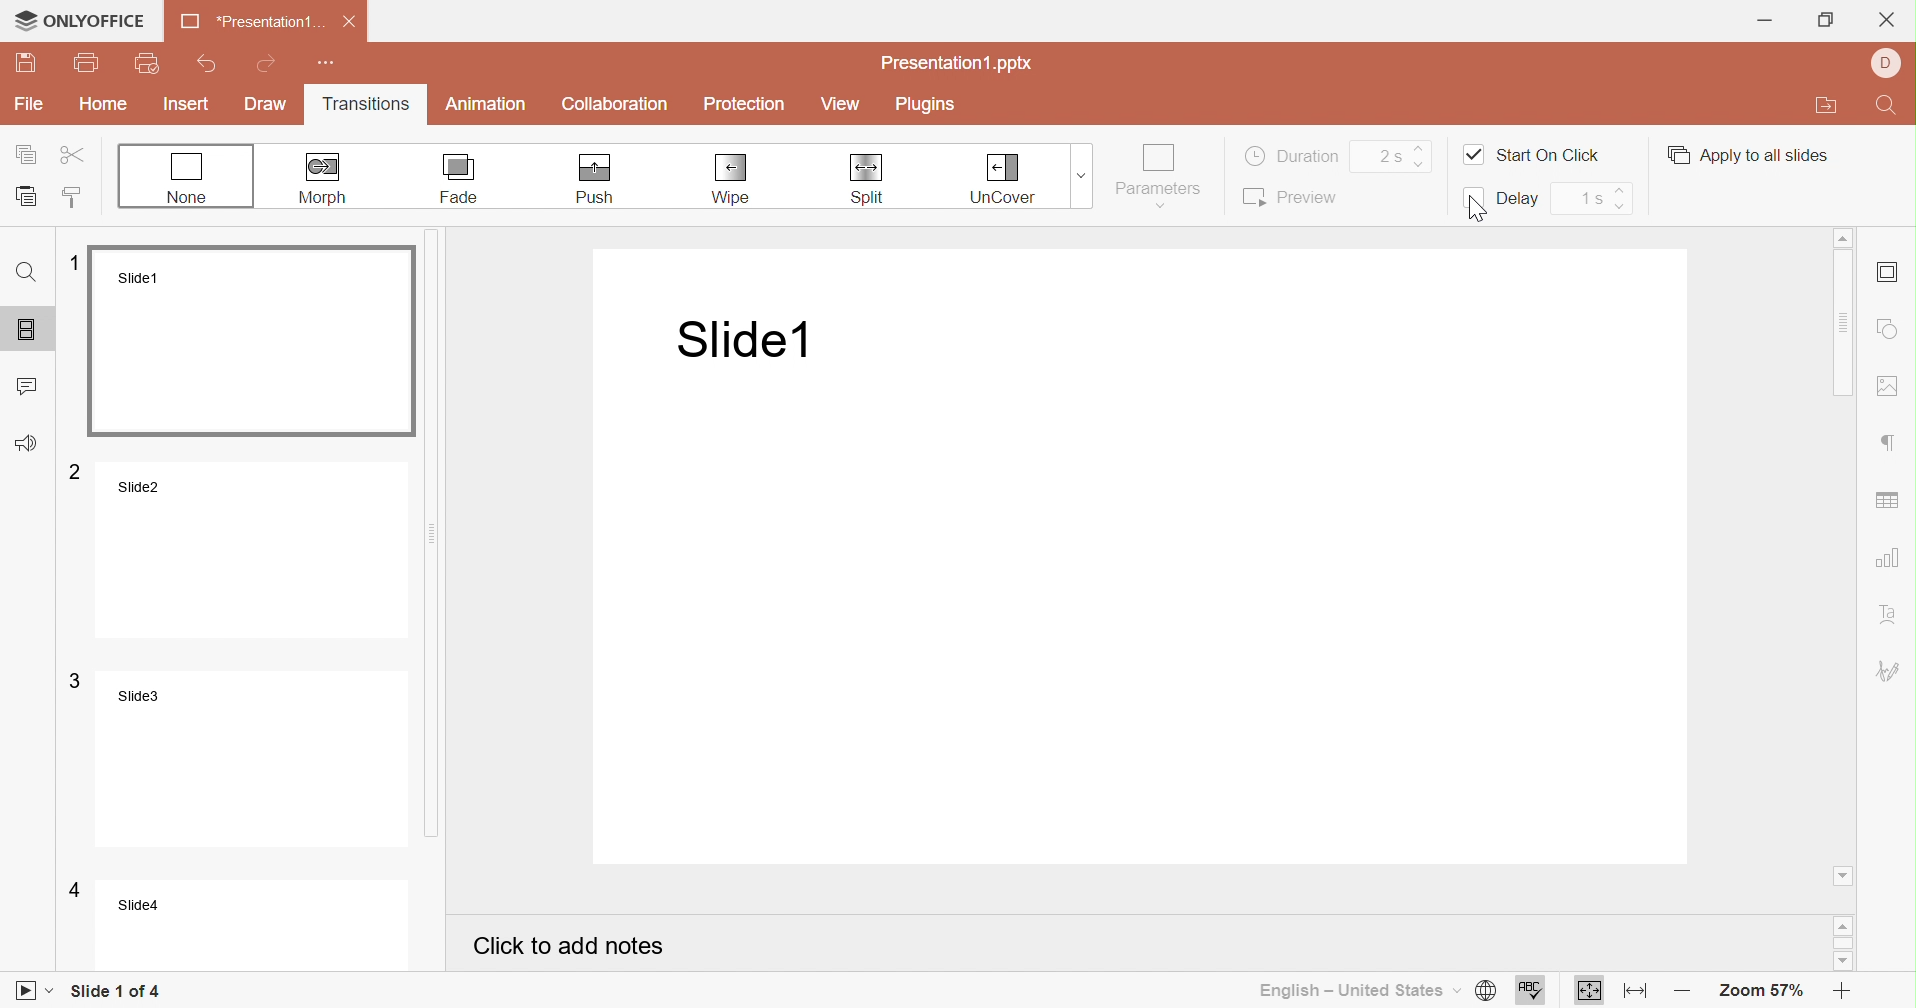 The height and width of the screenshot is (1008, 1916). Describe the element at coordinates (1887, 19) in the screenshot. I see `Close` at that location.